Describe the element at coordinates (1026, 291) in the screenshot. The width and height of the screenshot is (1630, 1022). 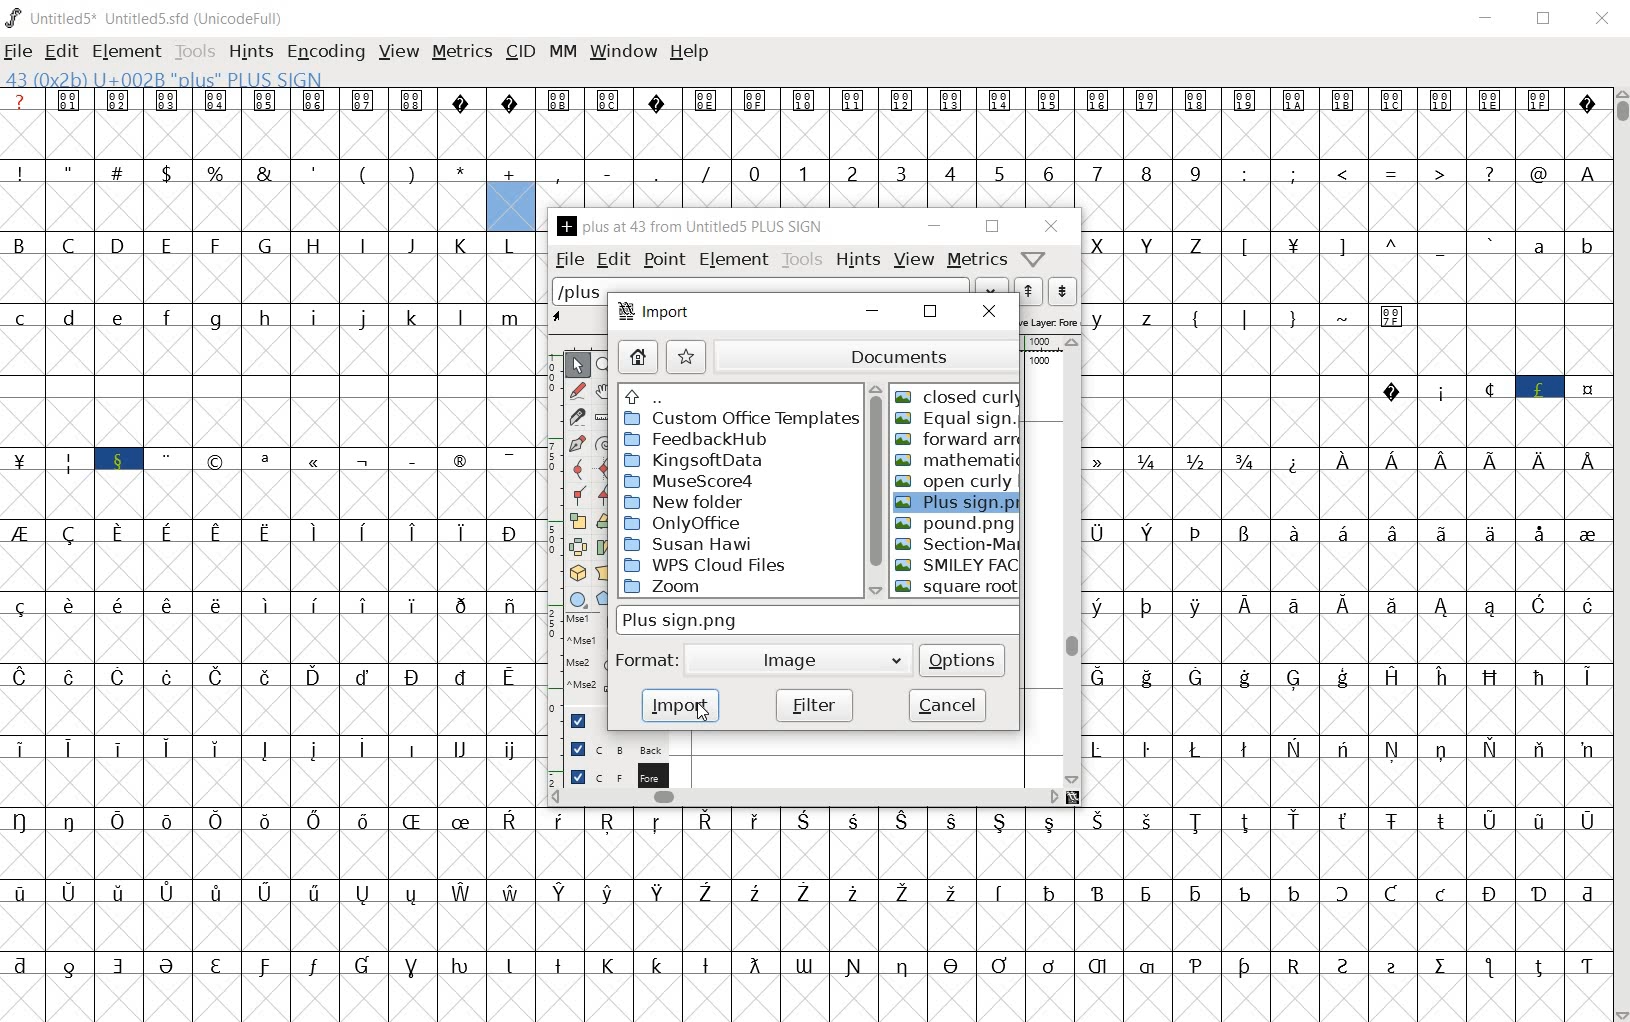
I see `show the next word on the list` at that location.